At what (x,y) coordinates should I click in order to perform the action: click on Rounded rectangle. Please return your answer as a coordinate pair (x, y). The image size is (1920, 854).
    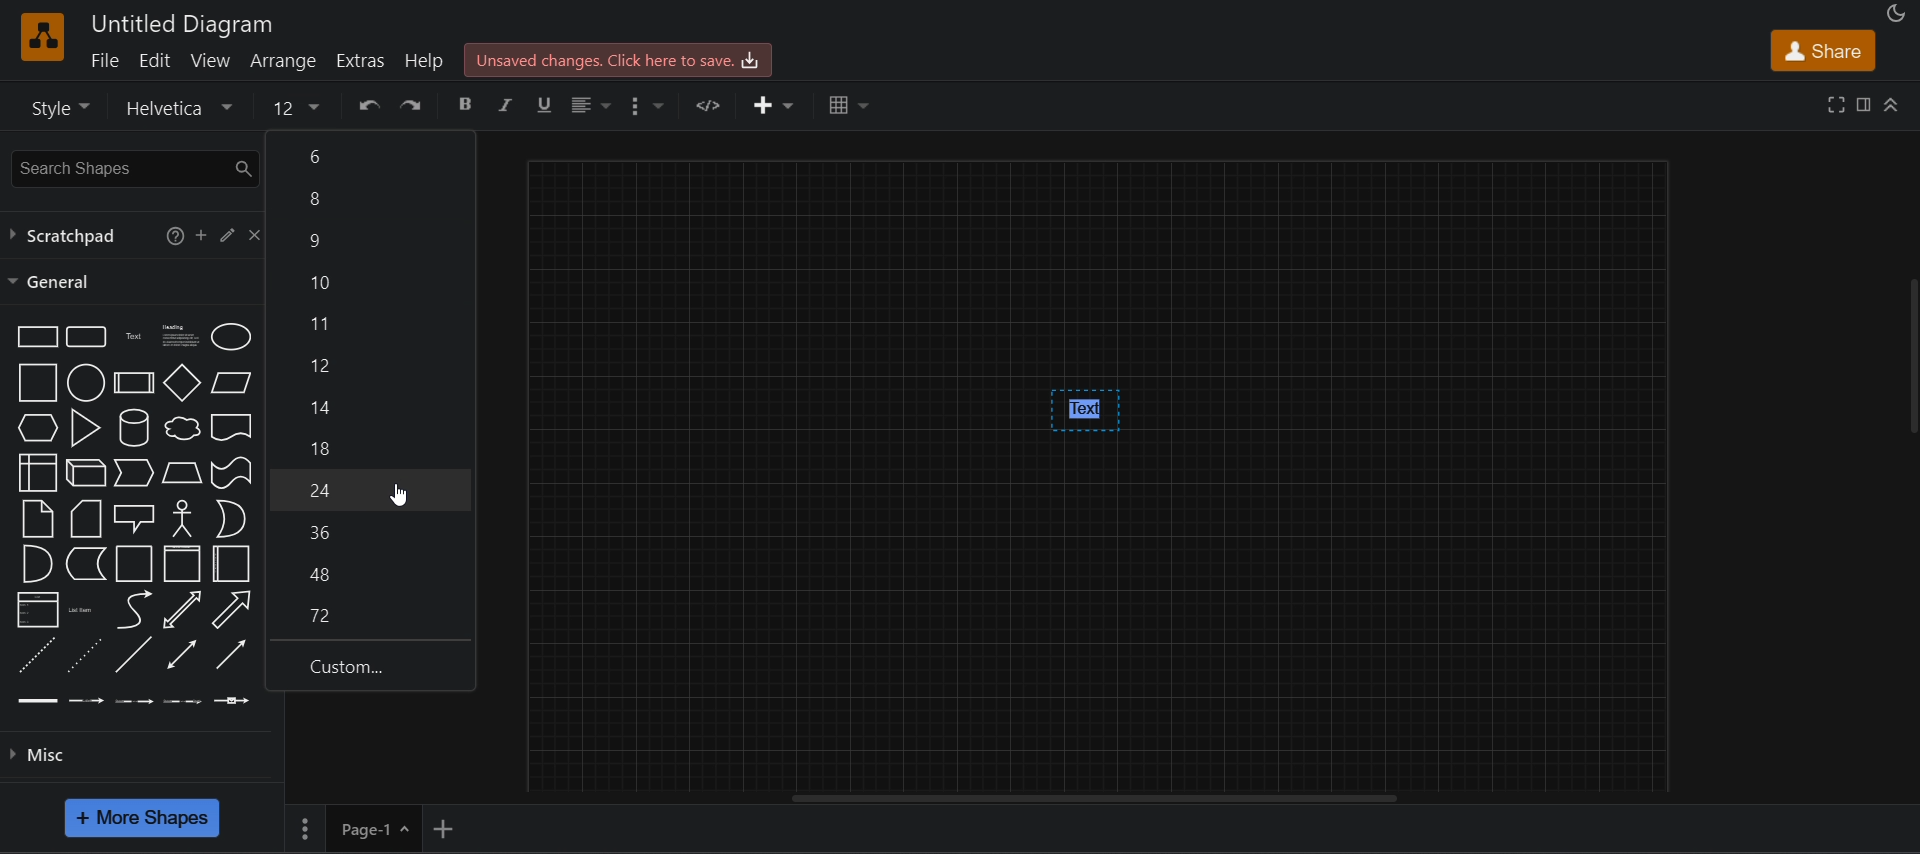
    Looking at the image, I should click on (86, 336).